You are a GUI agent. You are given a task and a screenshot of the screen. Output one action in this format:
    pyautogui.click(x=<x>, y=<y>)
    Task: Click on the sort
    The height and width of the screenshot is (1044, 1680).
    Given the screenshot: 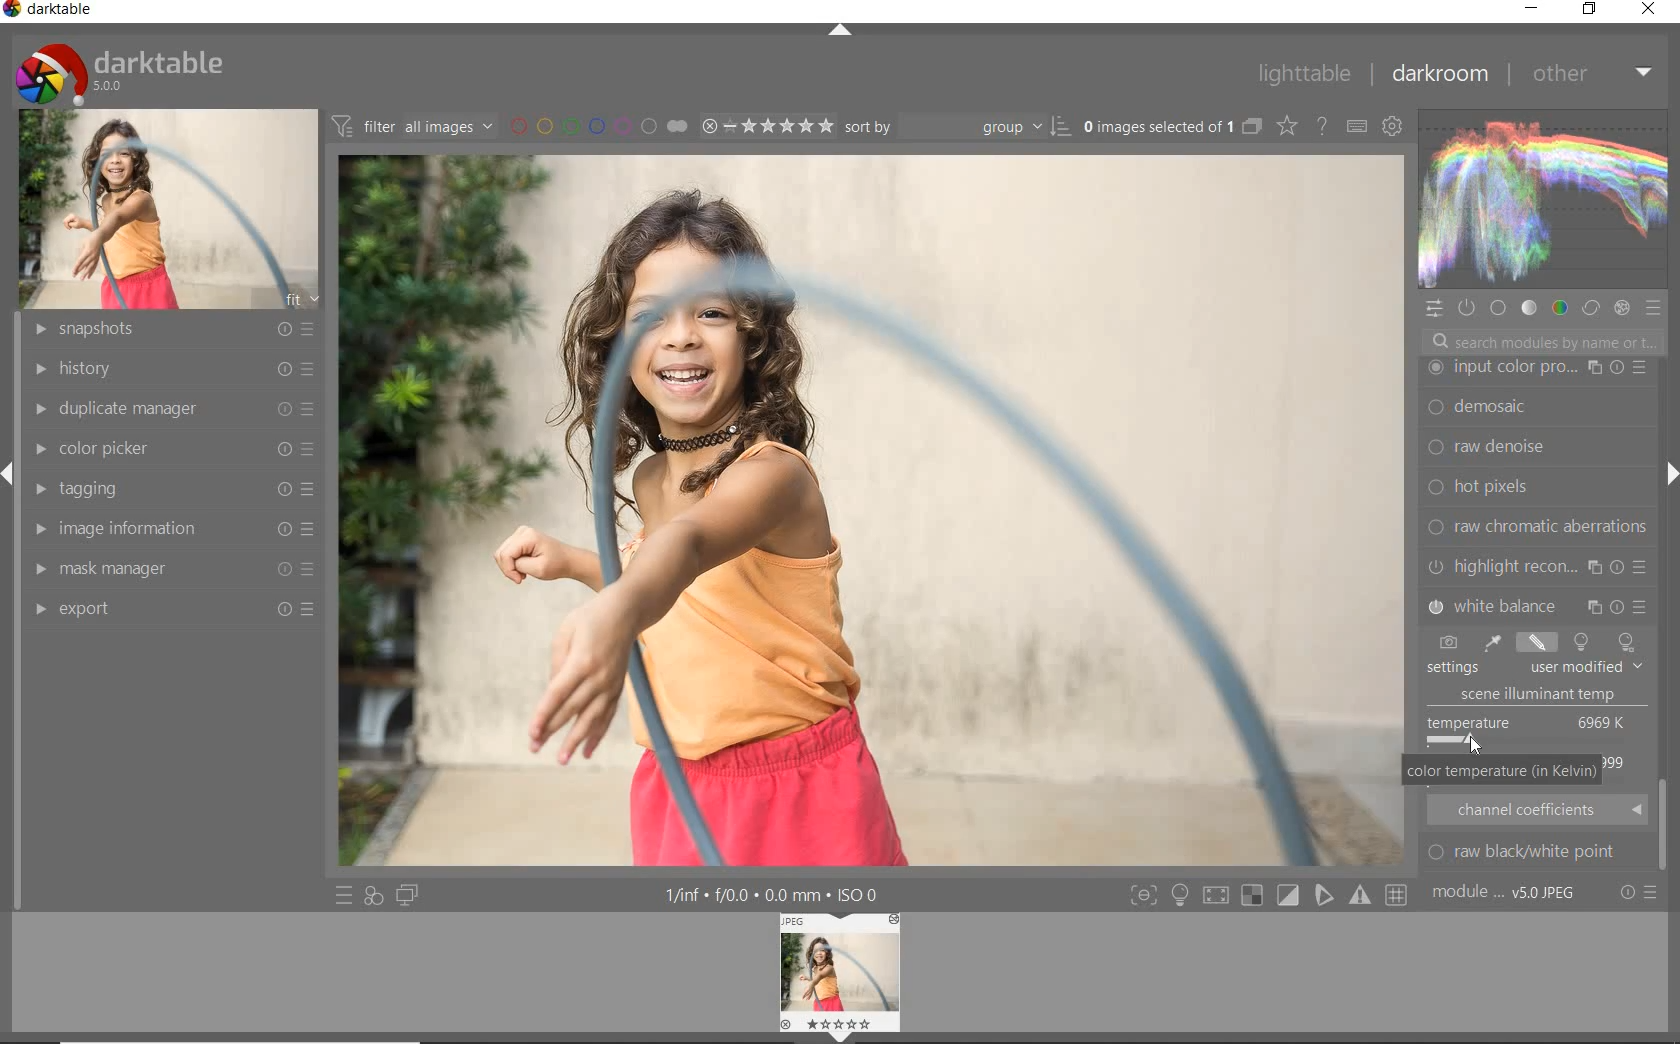 What is the action you would take?
    pyautogui.click(x=957, y=125)
    